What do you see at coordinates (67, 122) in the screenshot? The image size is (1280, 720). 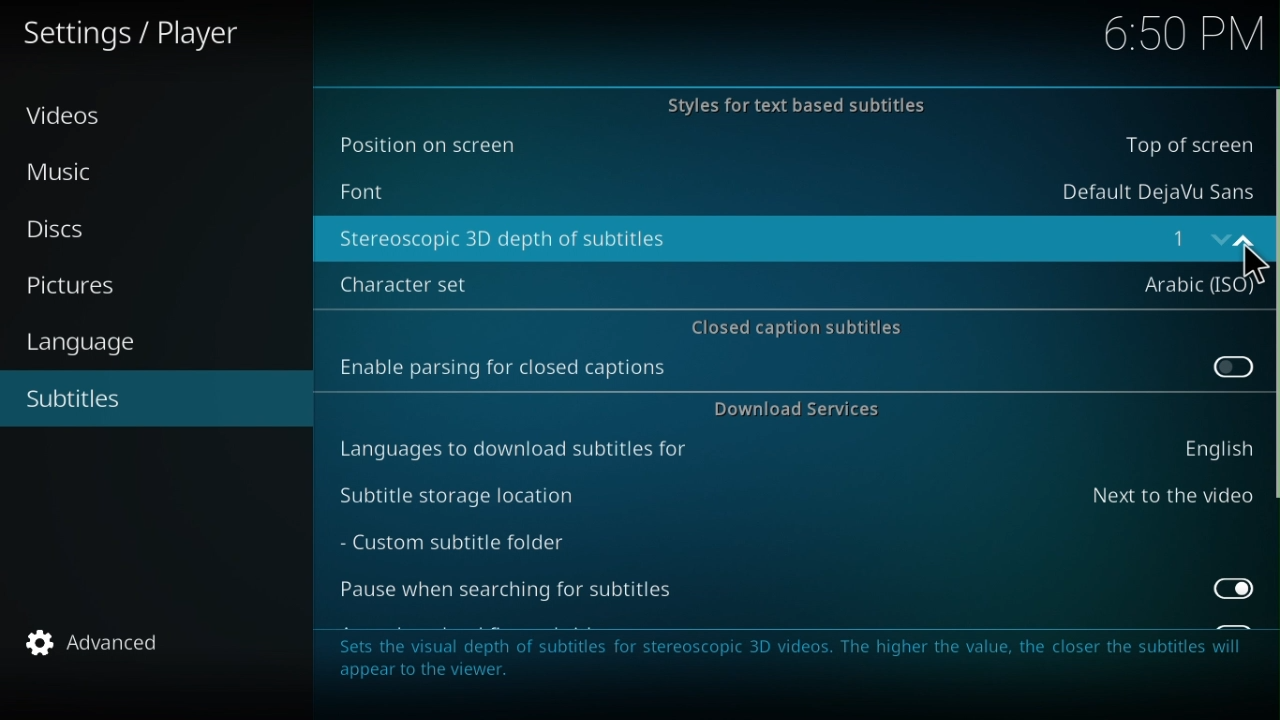 I see `Video` at bounding box center [67, 122].